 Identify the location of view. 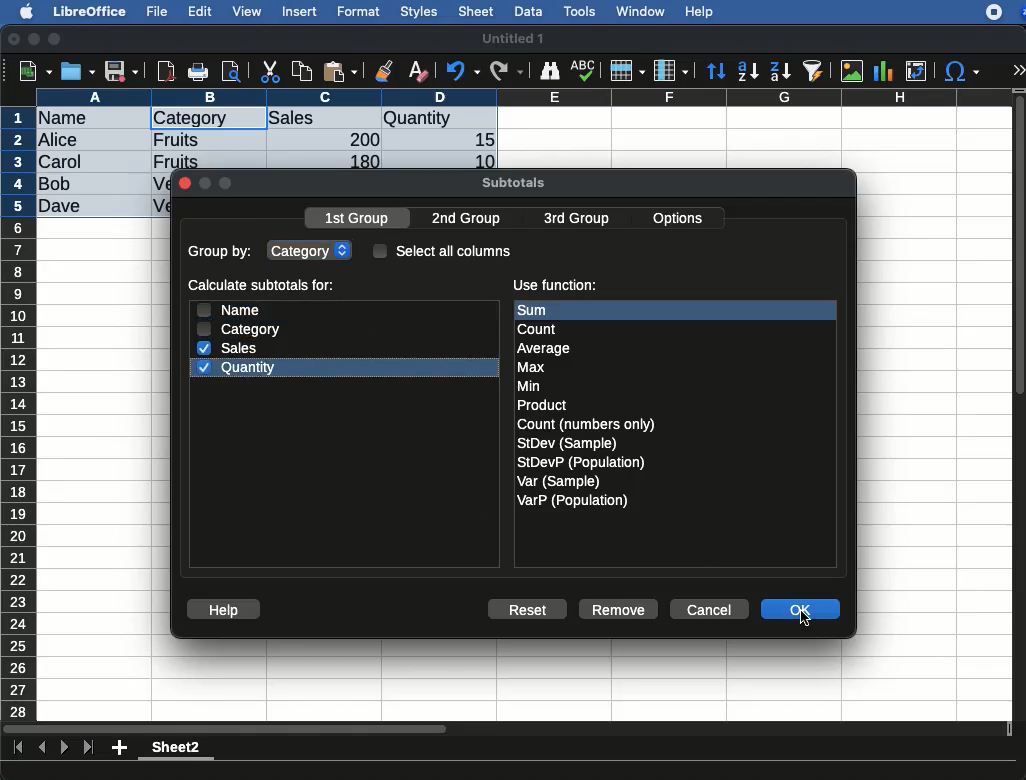
(247, 11).